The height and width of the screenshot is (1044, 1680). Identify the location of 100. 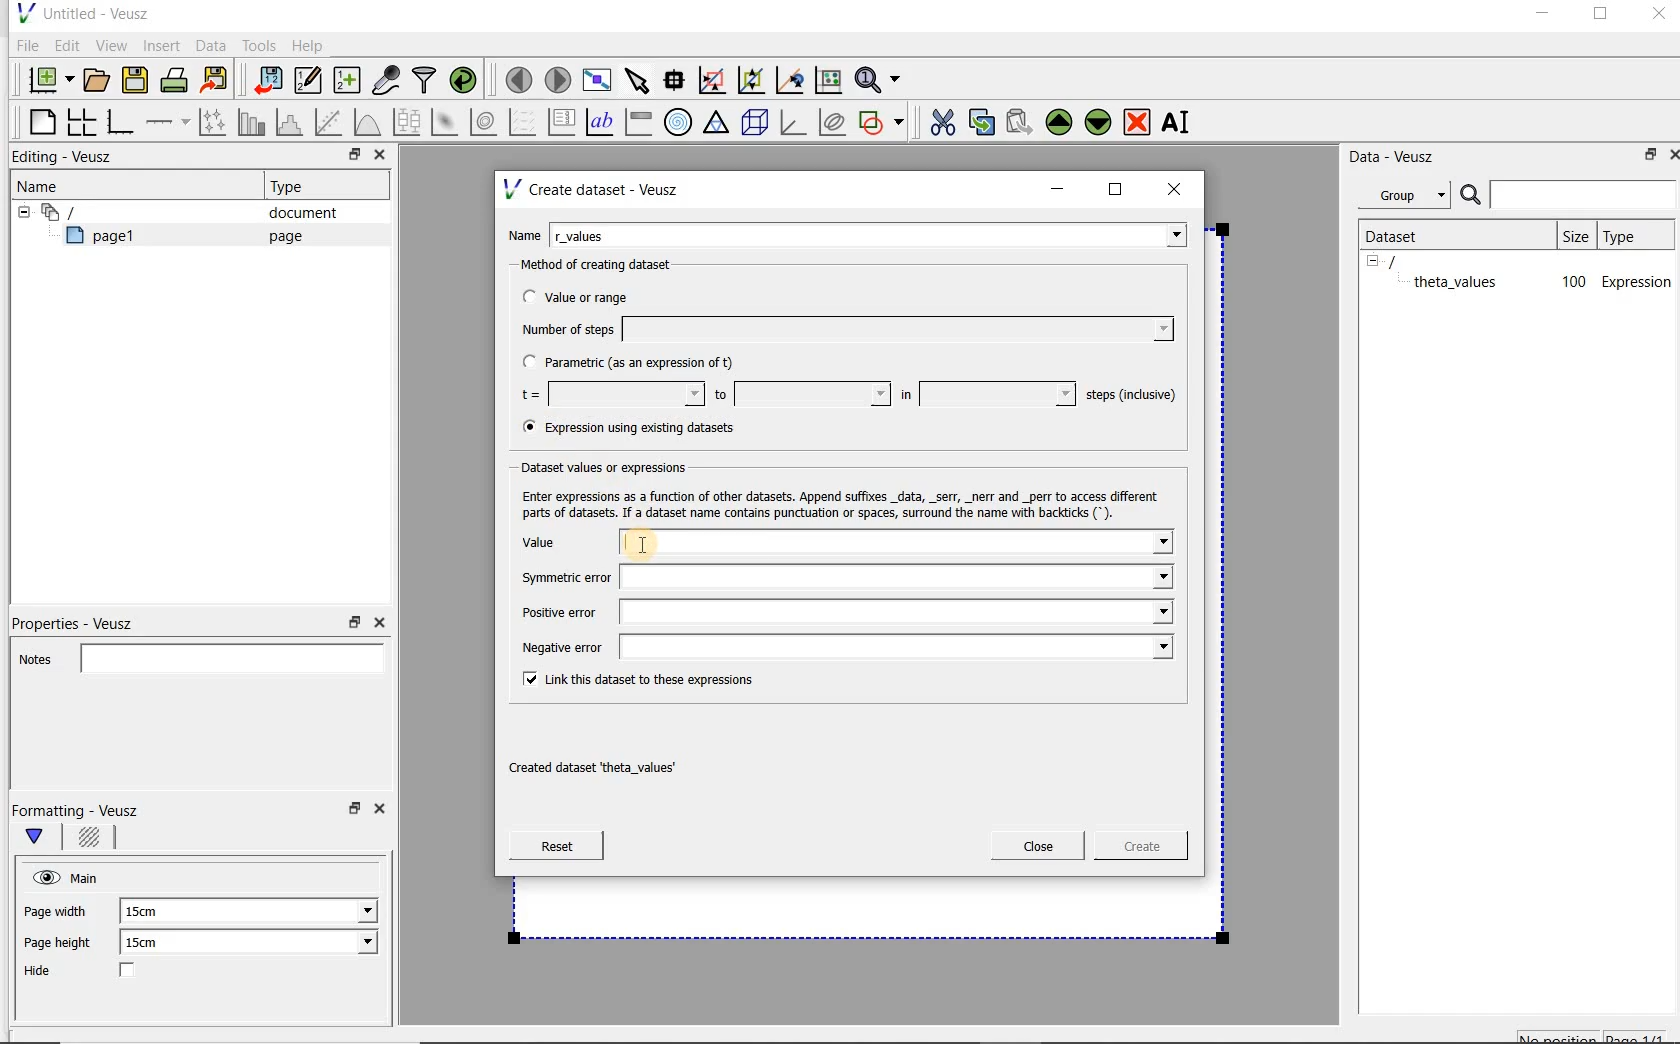
(1572, 283).